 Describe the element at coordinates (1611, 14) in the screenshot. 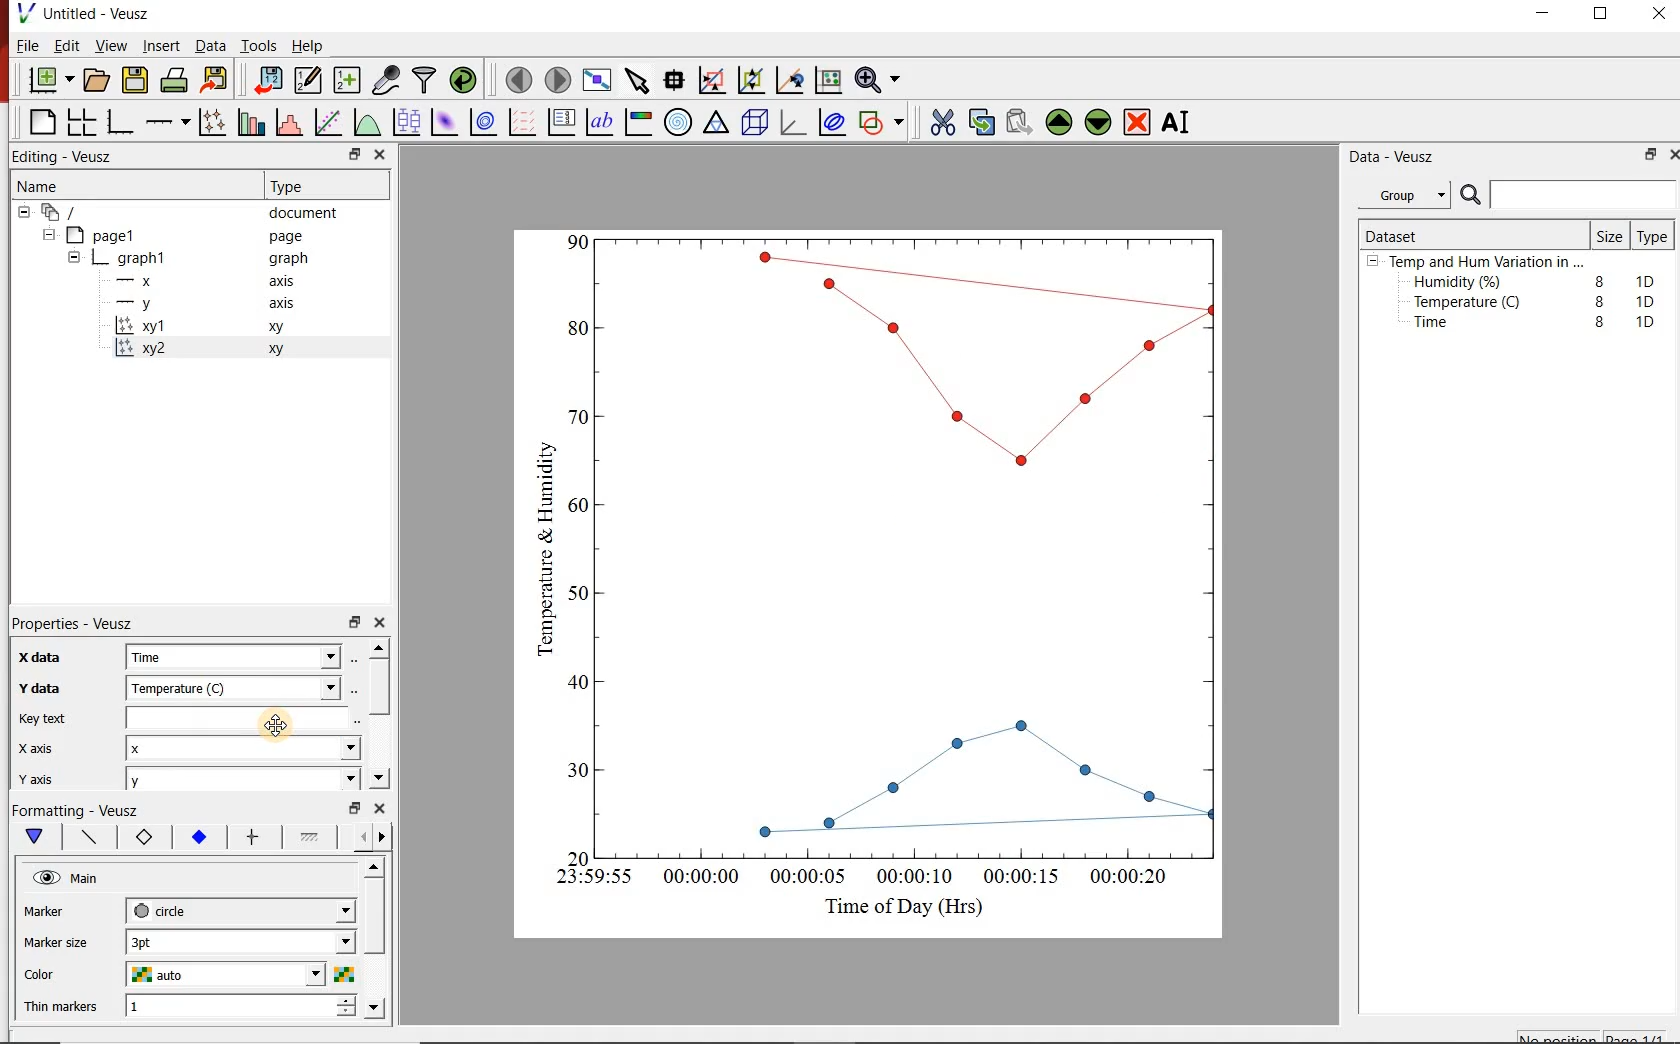

I see `maximize` at that location.